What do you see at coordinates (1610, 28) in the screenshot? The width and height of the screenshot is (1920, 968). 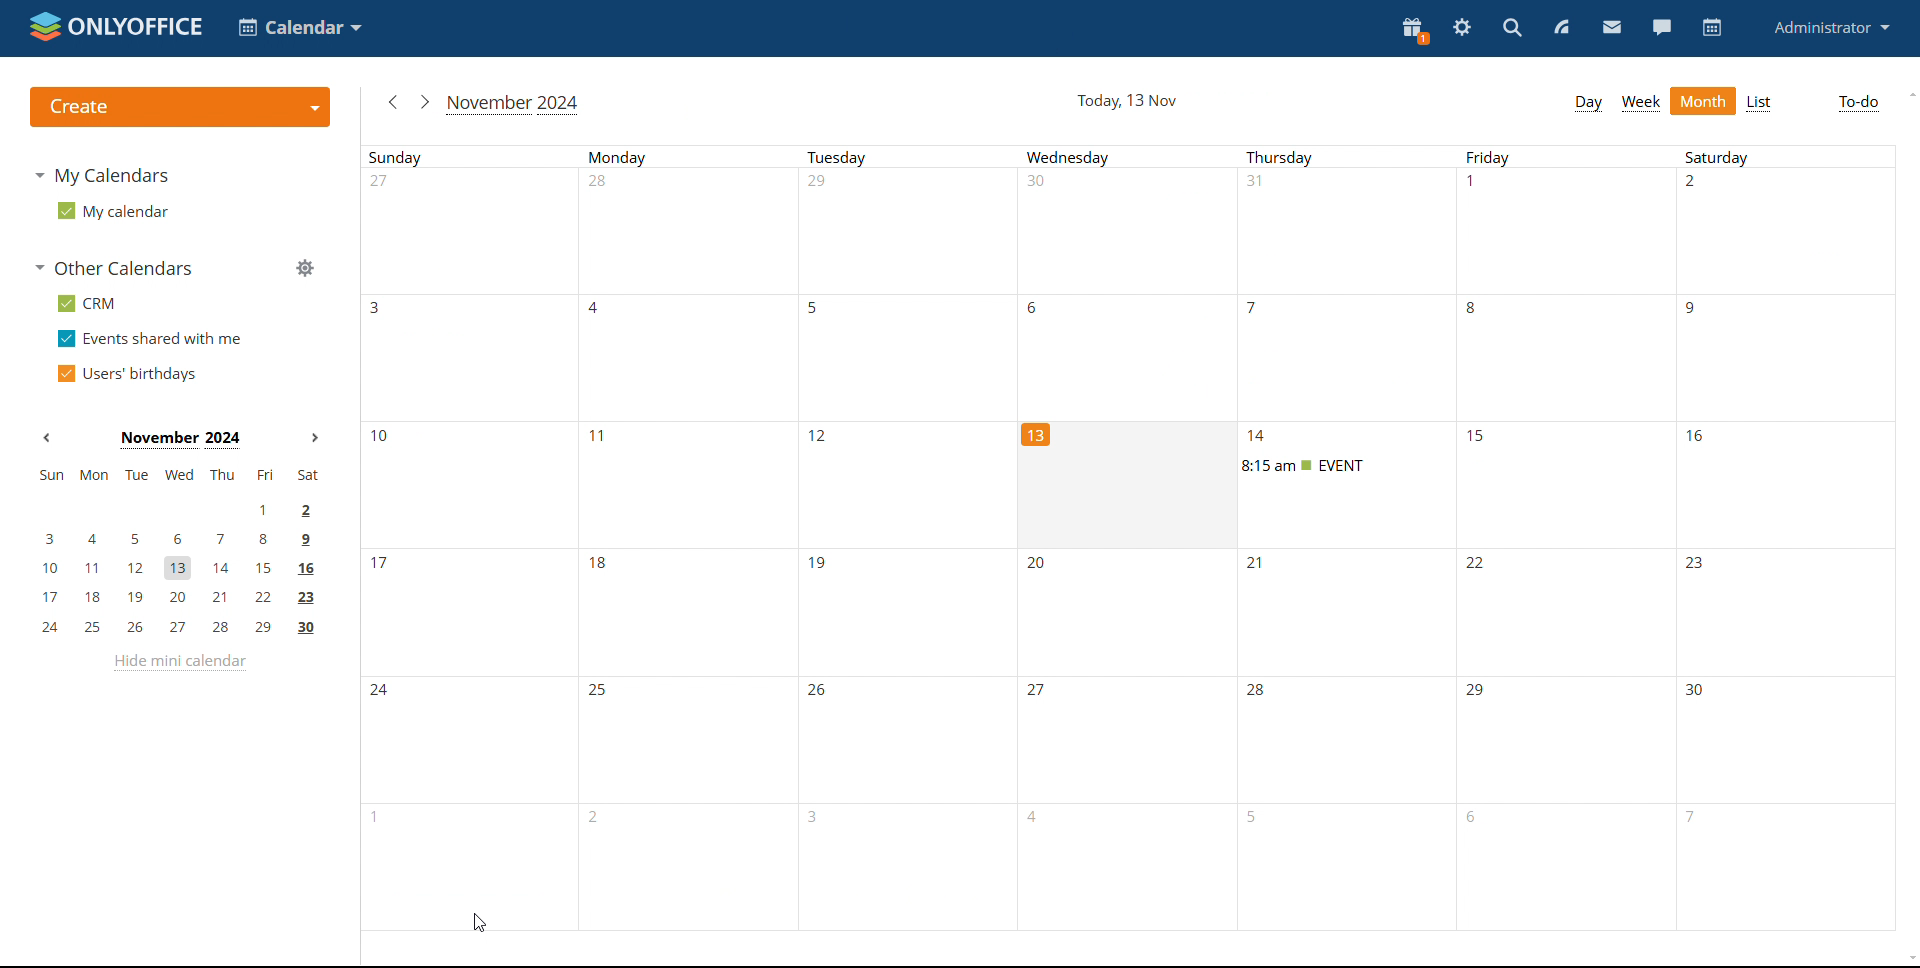 I see `mail` at bounding box center [1610, 28].